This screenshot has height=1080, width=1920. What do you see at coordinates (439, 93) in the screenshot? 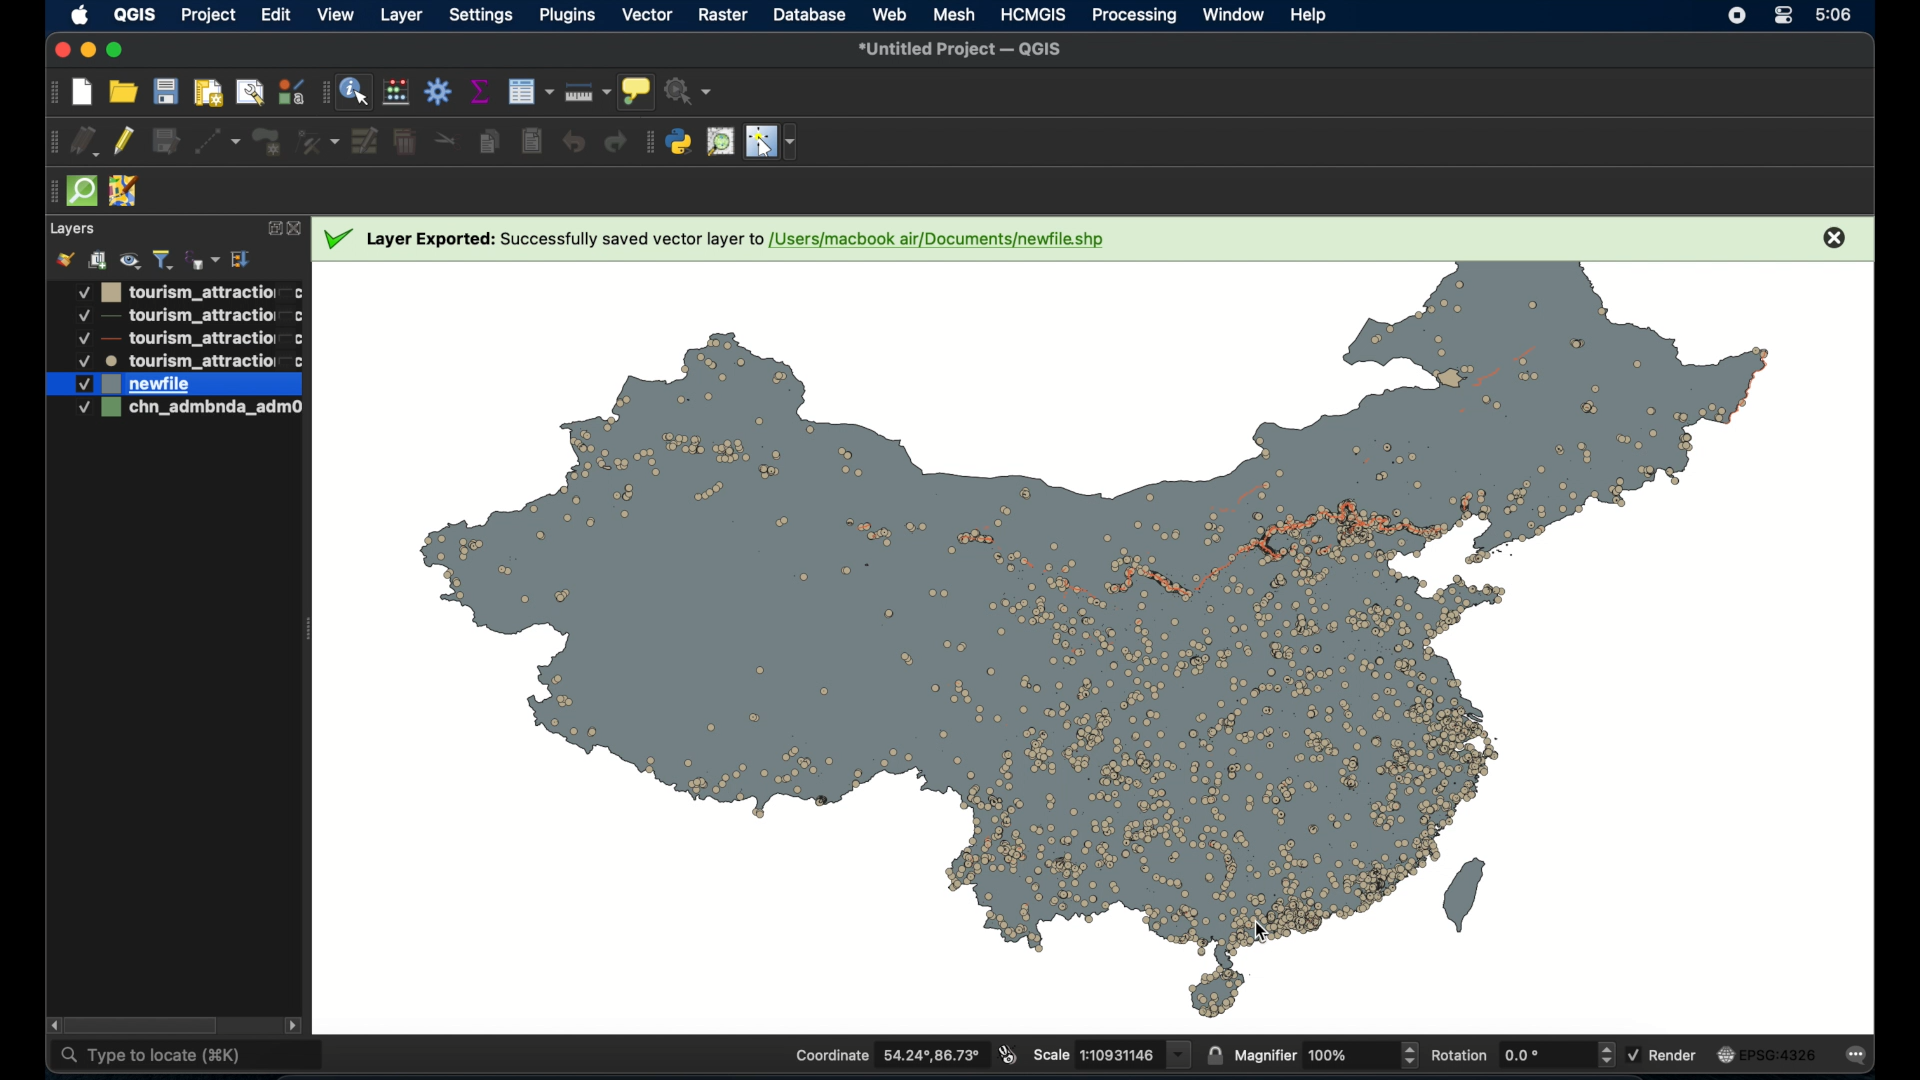
I see `toolbox` at bounding box center [439, 93].